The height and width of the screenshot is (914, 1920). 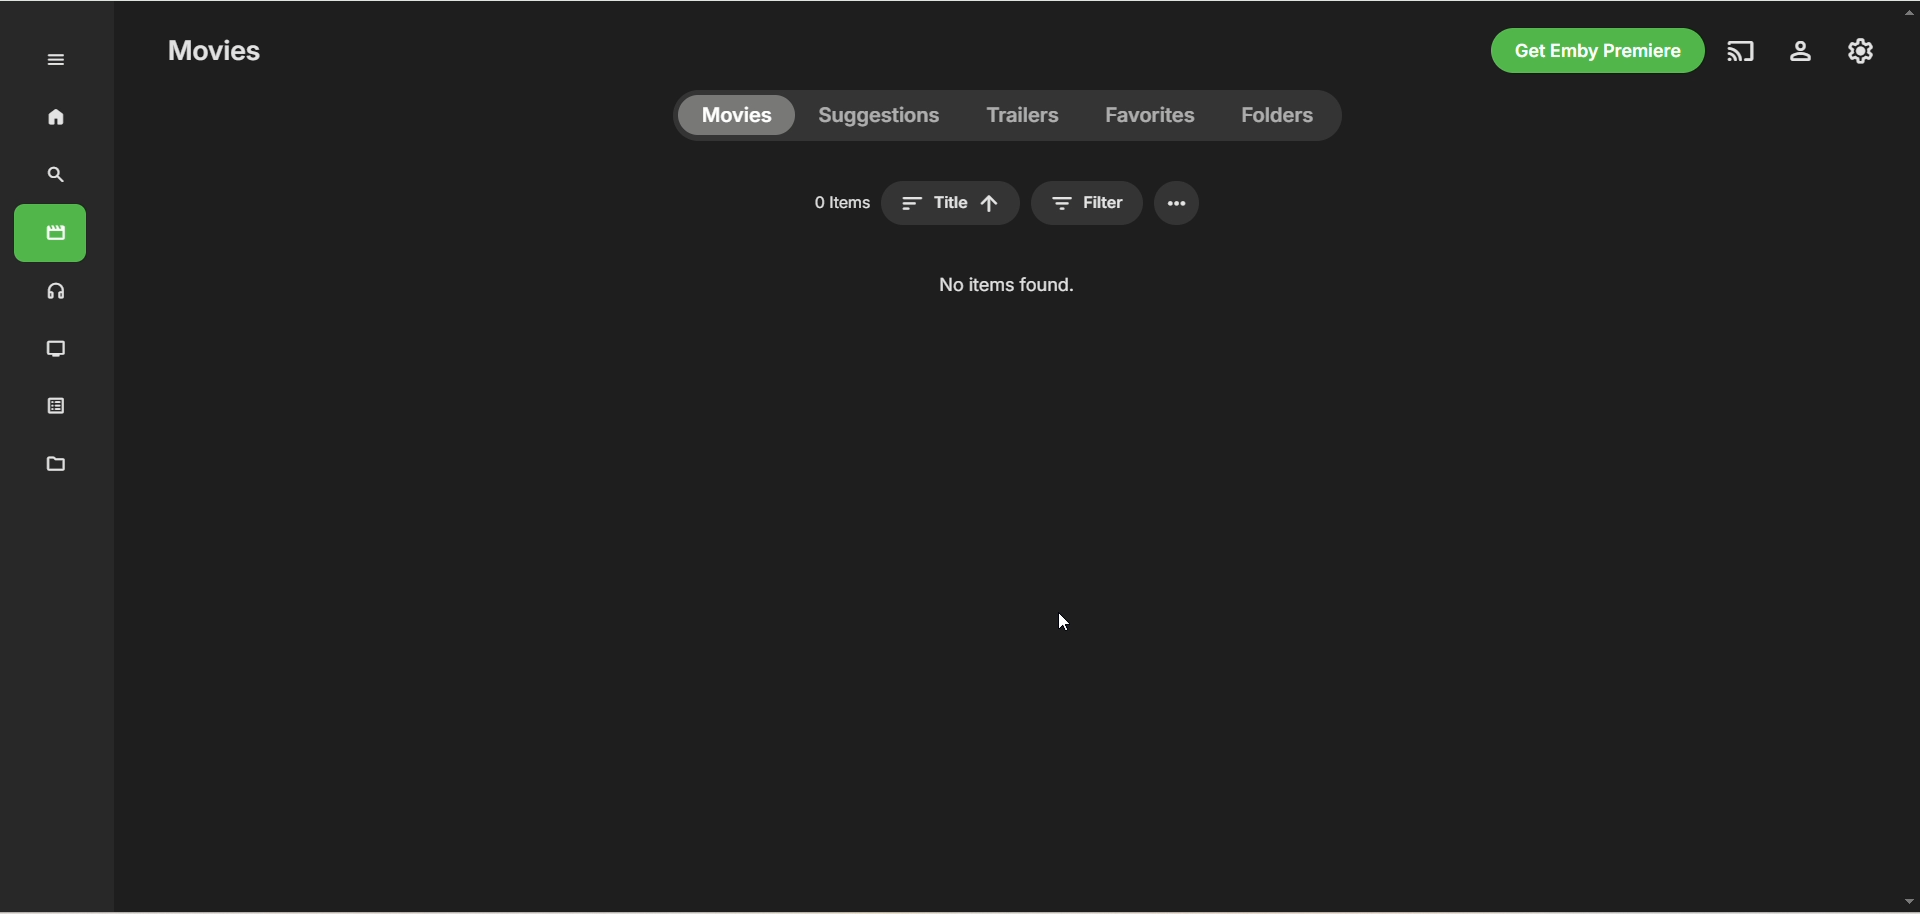 I want to click on music, so click(x=57, y=290).